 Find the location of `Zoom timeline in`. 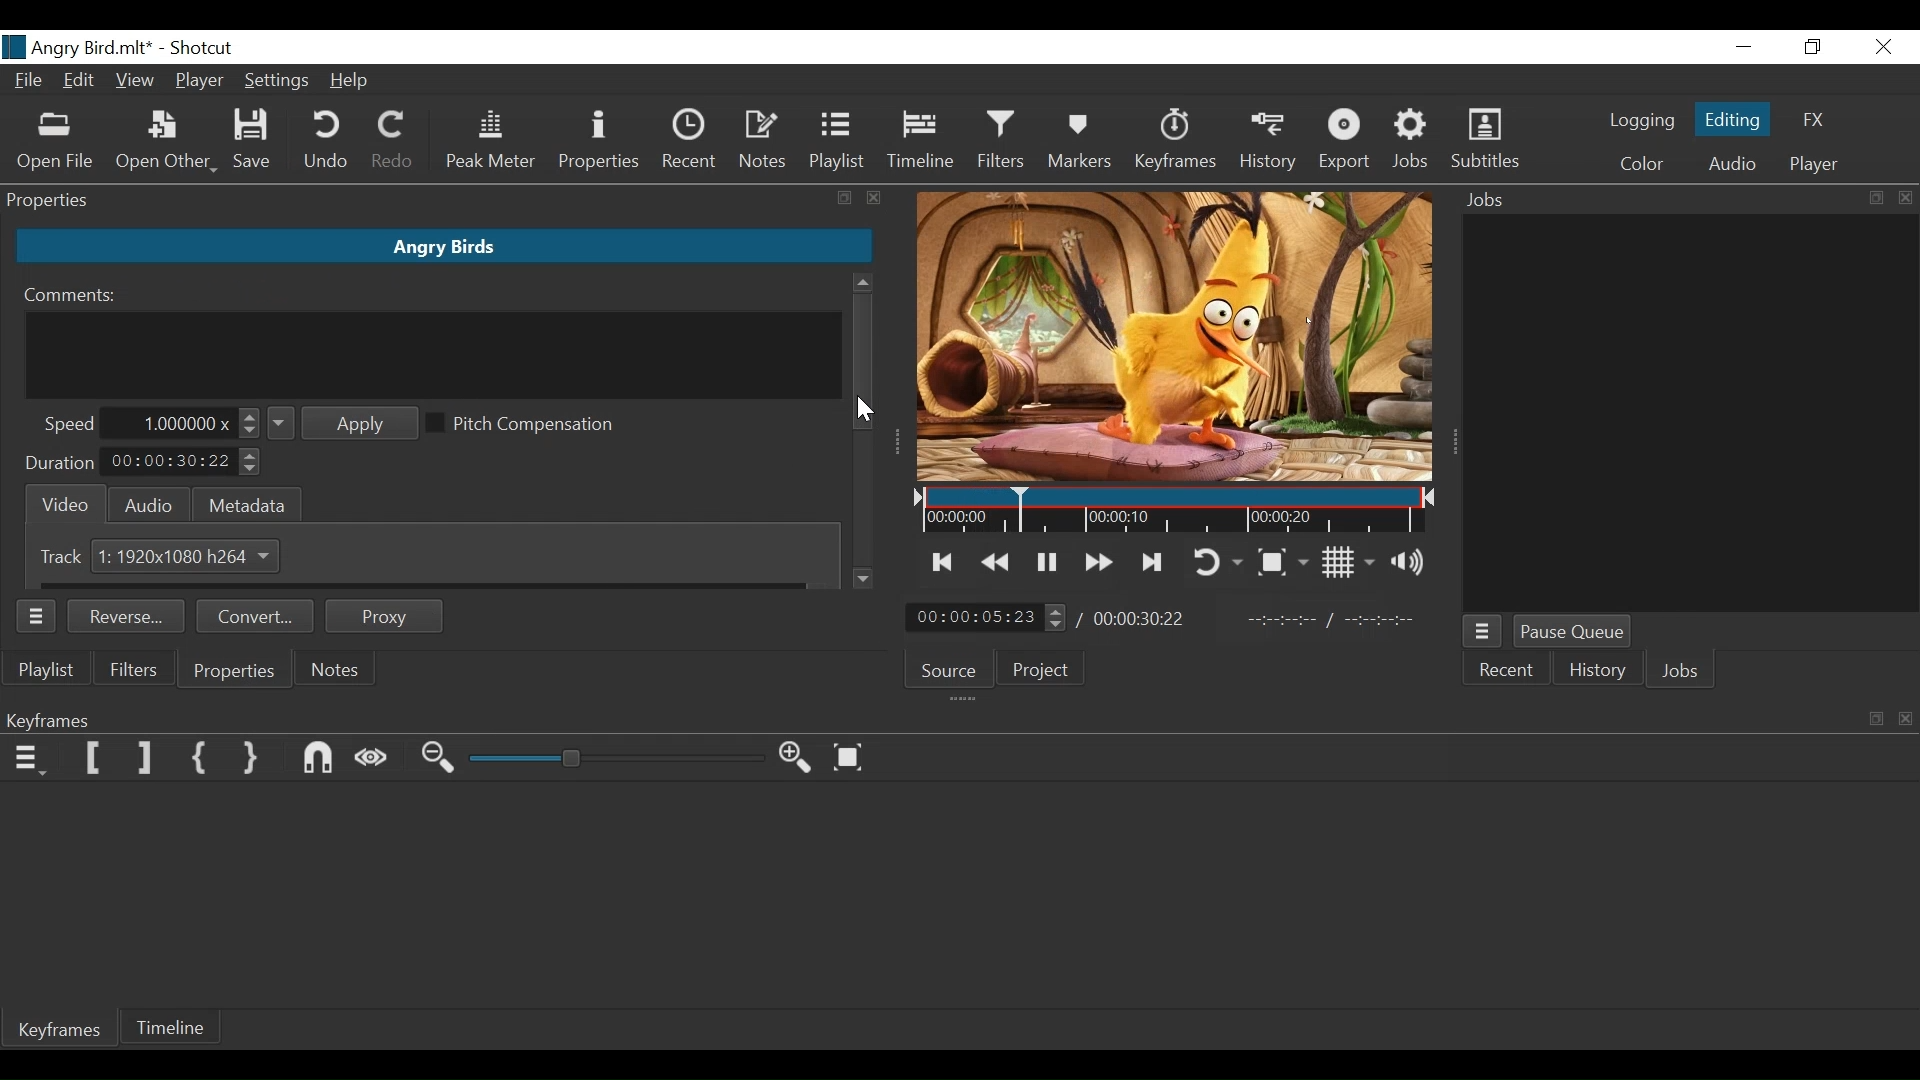

Zoom timeline in is located at coordinates (796, 757).